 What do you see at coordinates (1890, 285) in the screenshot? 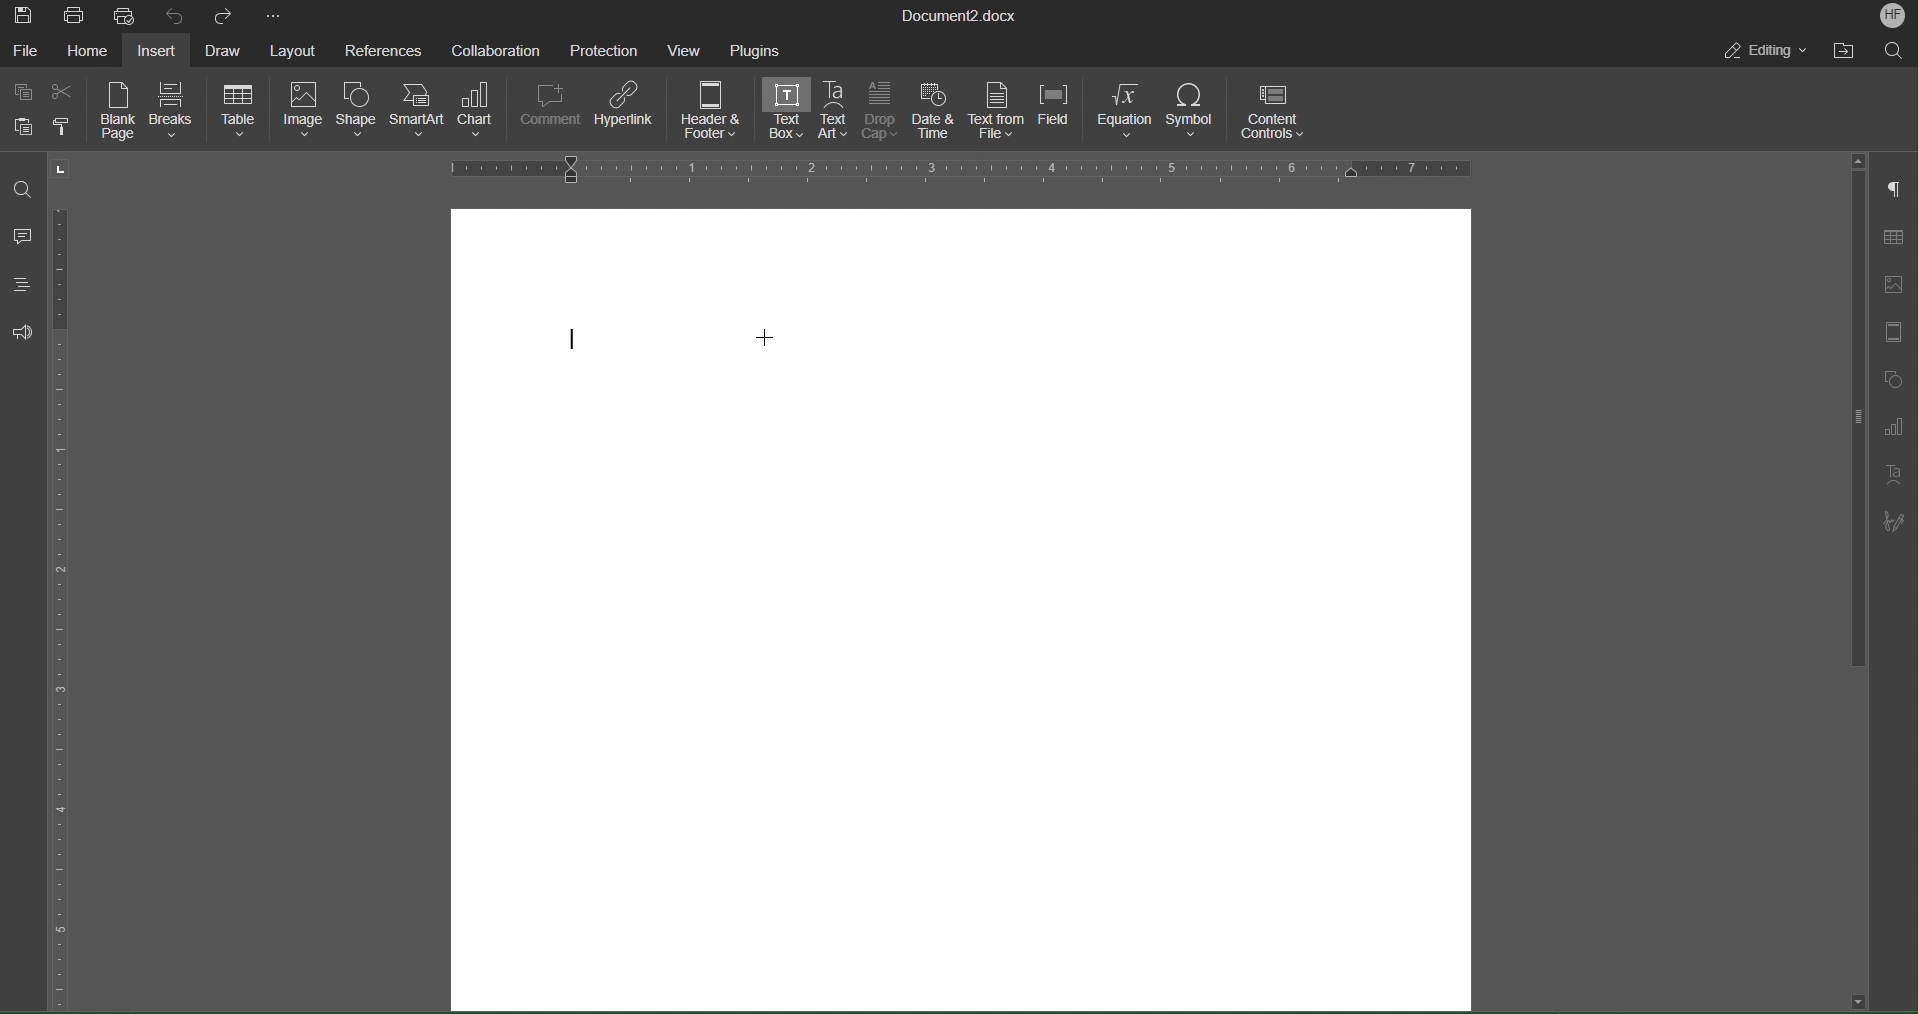
I see `Insert Image` at bounding box center [1890, 285].